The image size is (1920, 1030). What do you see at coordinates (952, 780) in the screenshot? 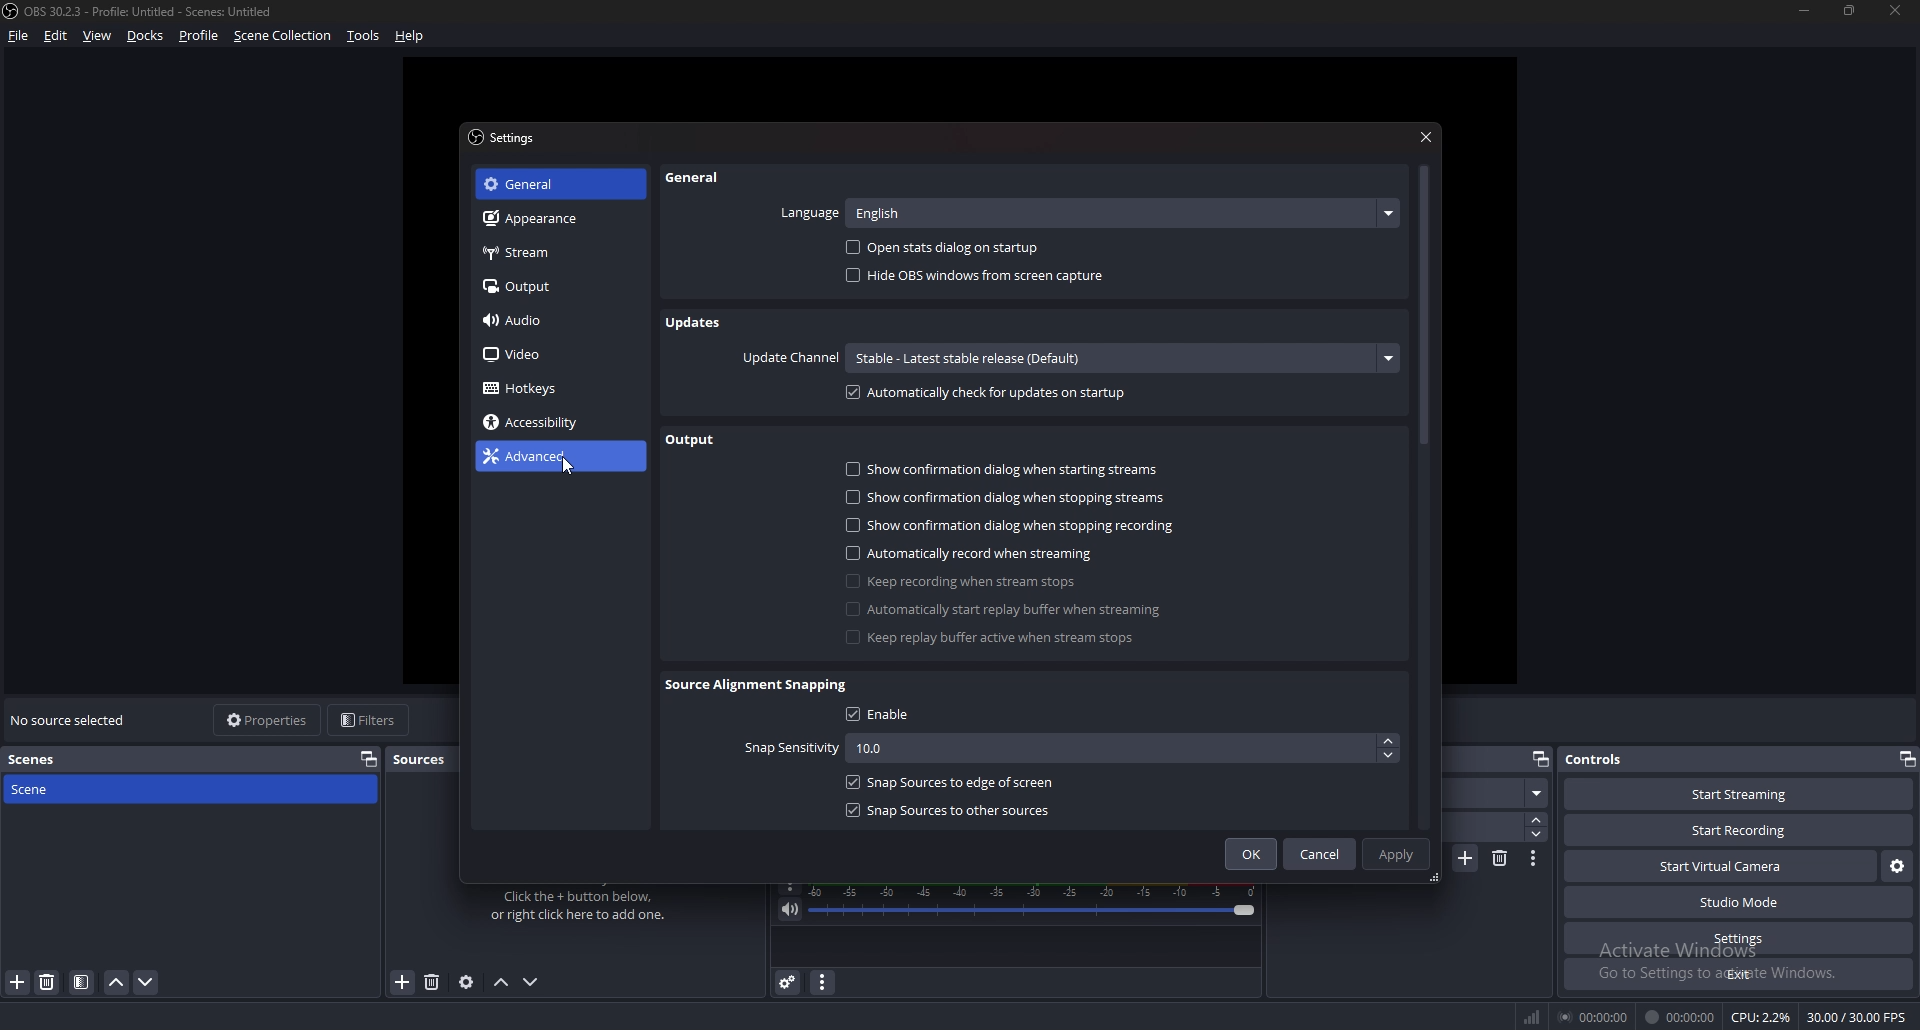
I see `Snap sources to edge of screen` at bounding box center [952, 780].